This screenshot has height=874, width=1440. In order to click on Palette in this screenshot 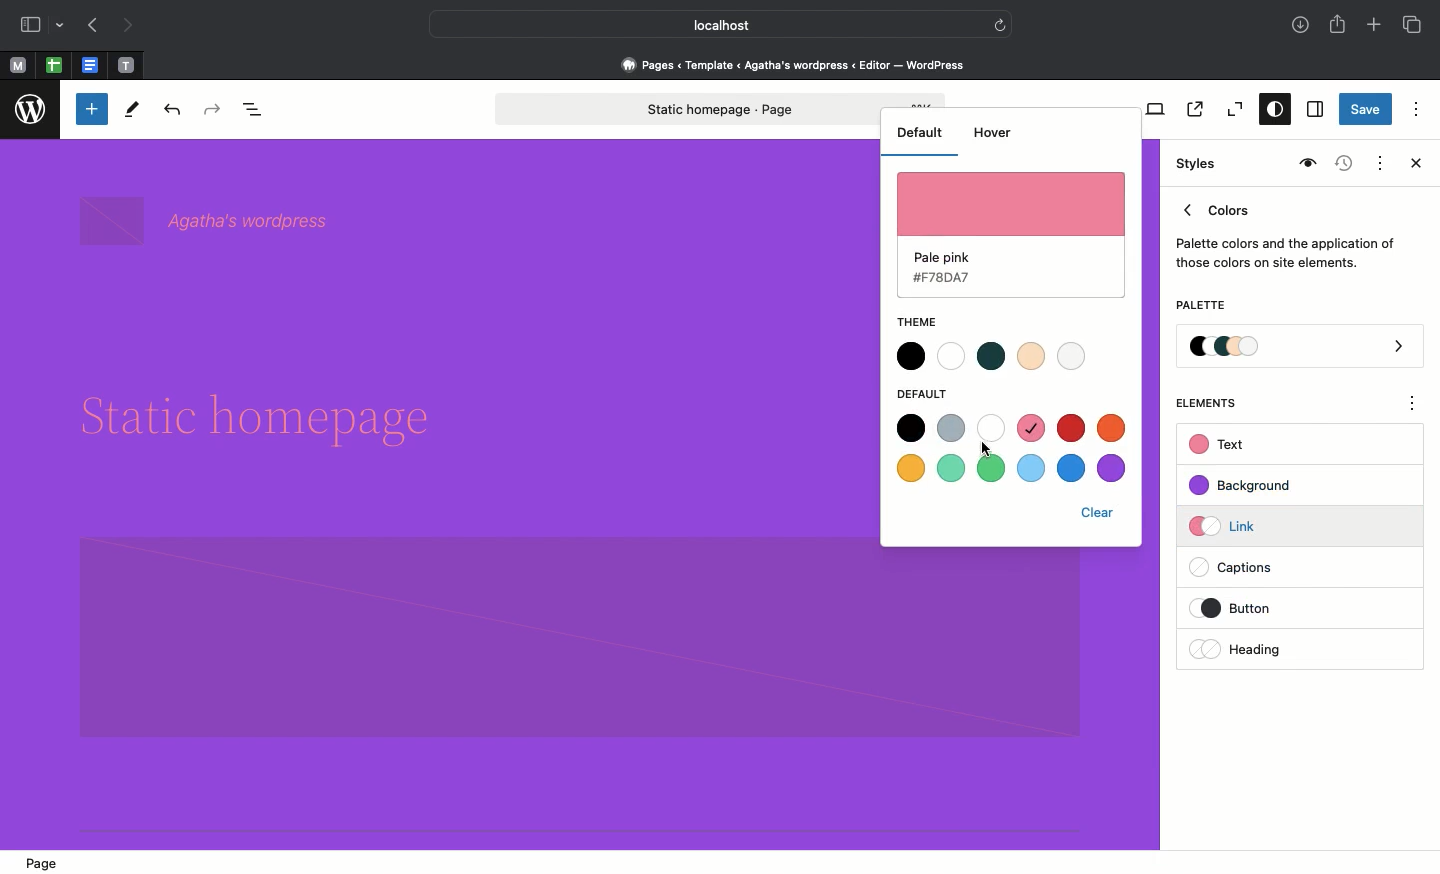, I will do `click(1200, 307)`.